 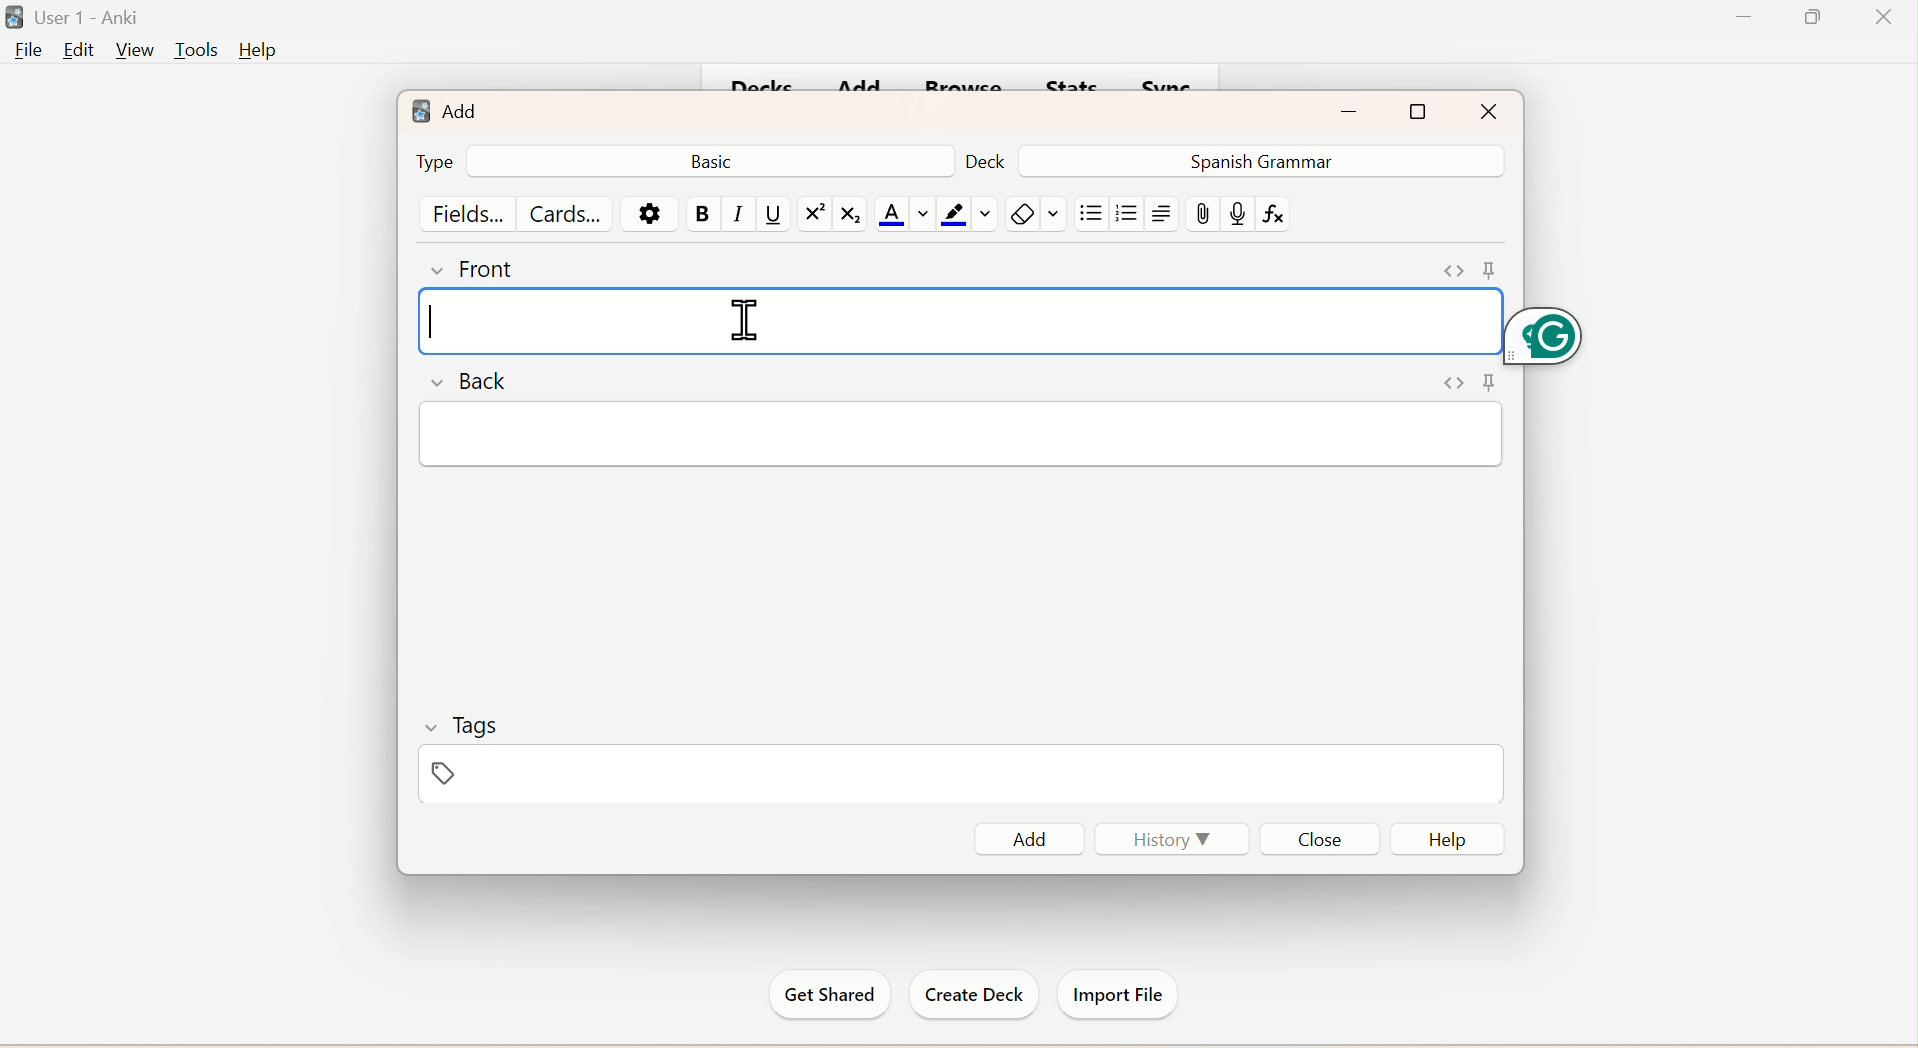 I want to click on Basic, so click(x=716, y=160).